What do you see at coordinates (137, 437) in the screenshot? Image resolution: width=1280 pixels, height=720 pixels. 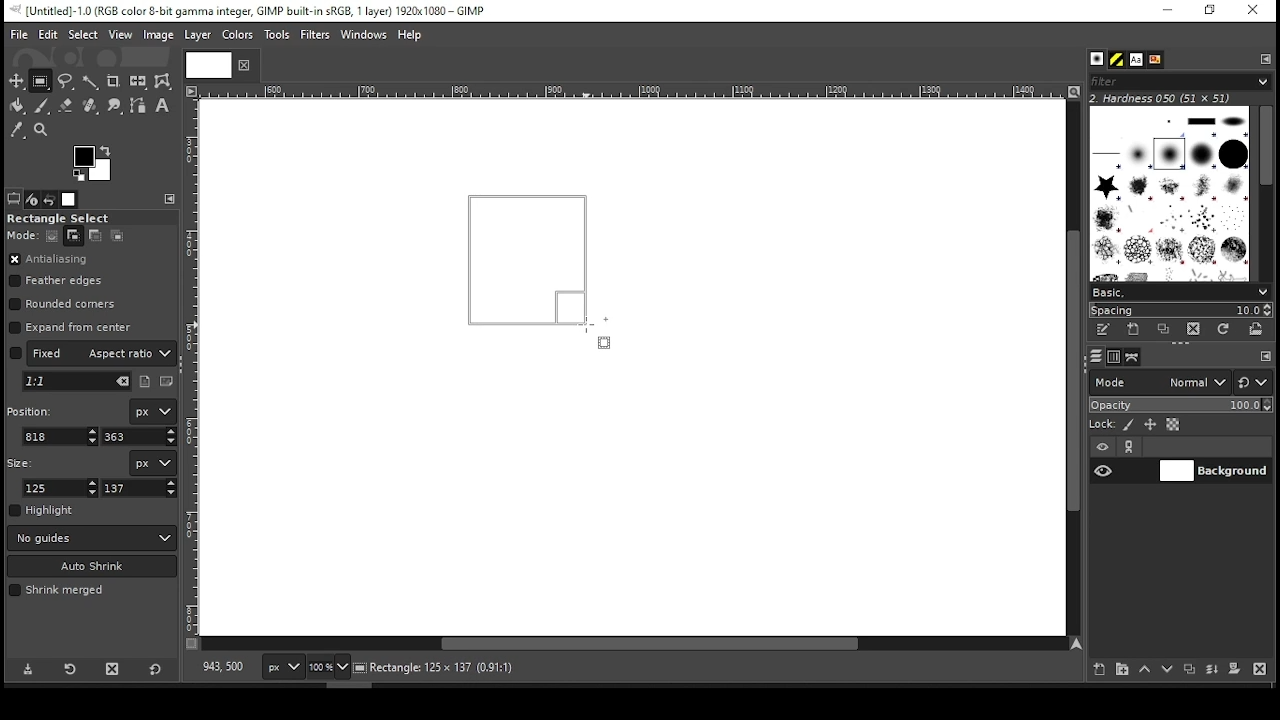 I see `y` at bounding box center [137, 437].